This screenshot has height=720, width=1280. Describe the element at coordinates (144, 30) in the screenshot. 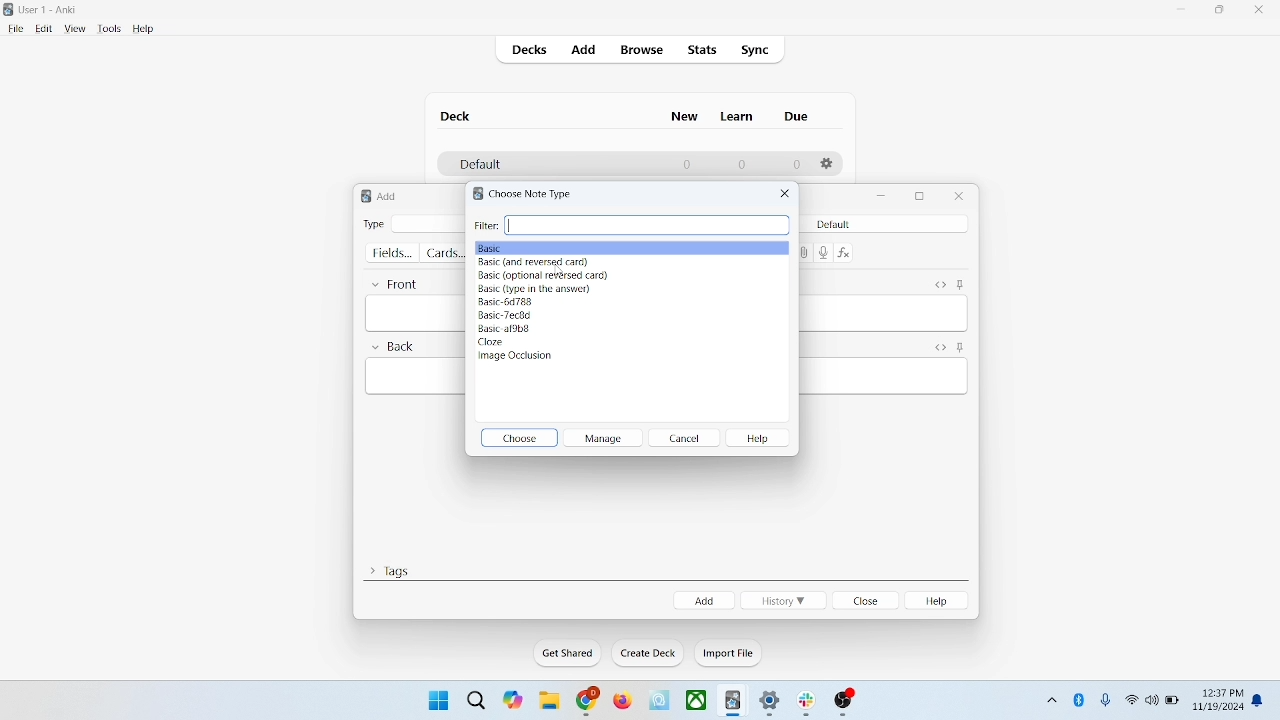

I see `help` at that location.